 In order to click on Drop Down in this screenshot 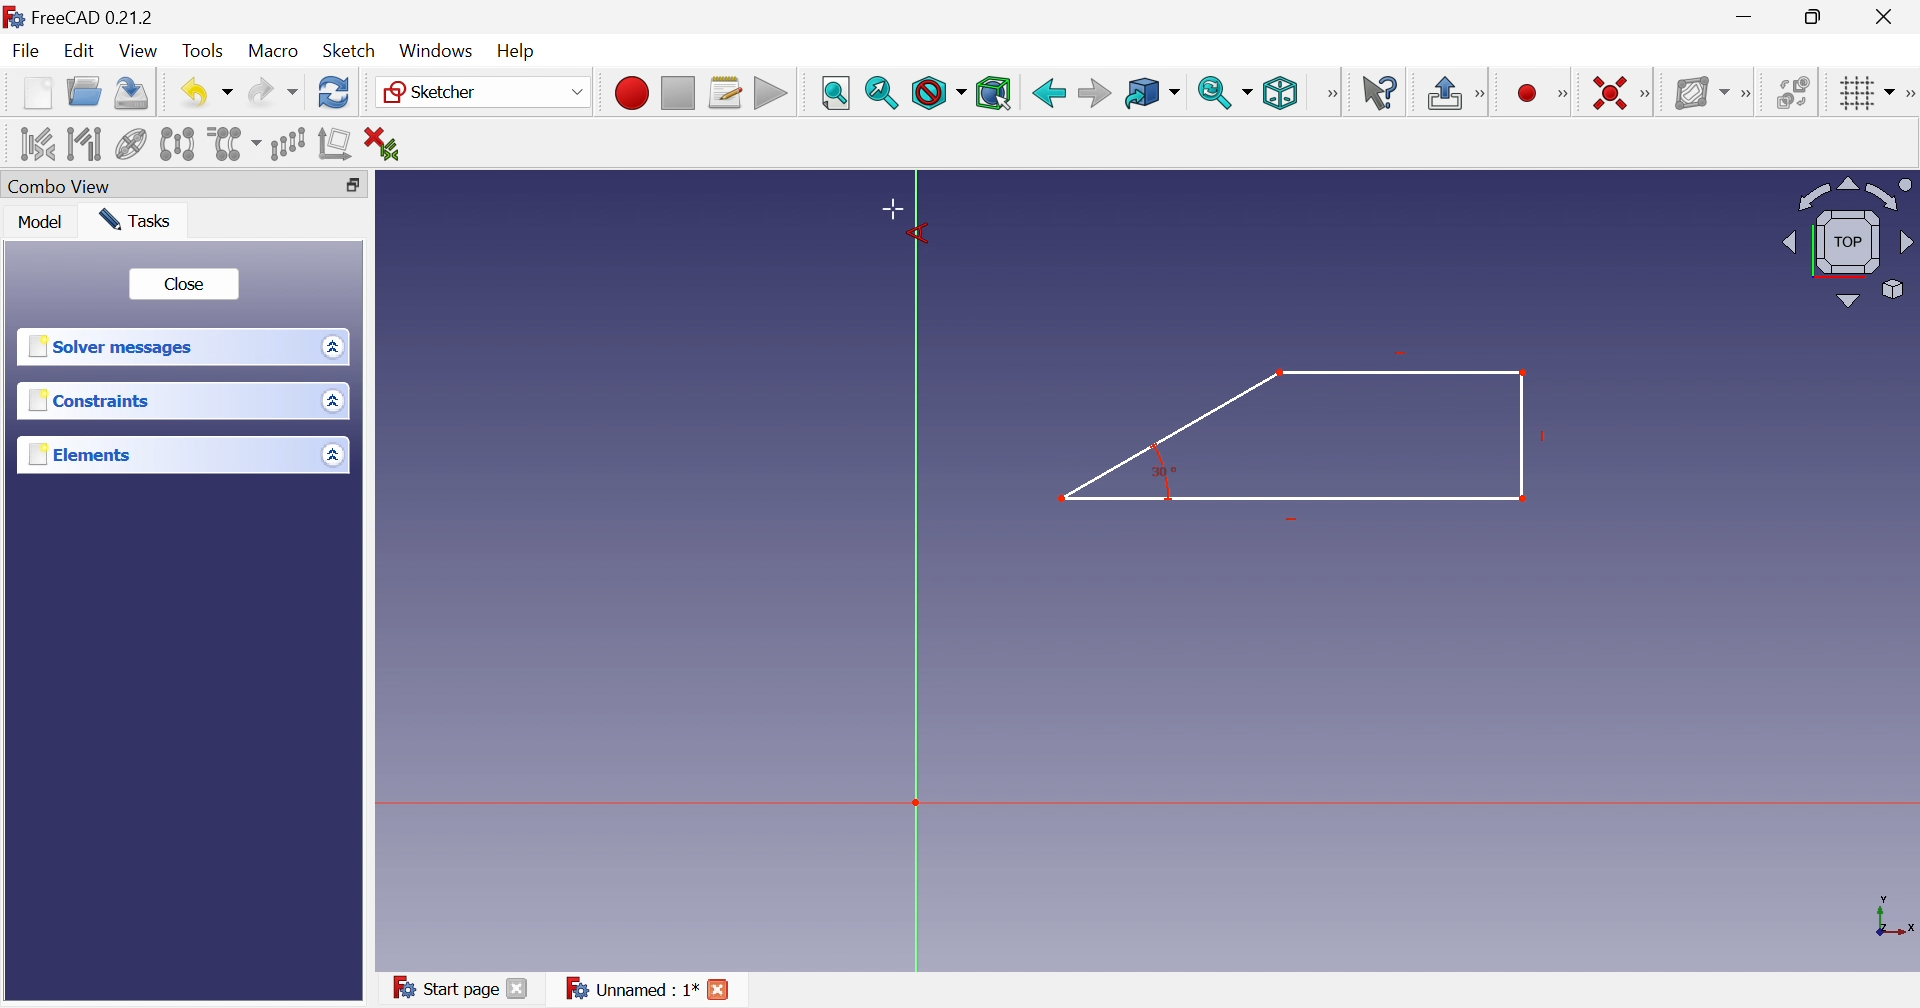, I will do `click(229, 93)`.